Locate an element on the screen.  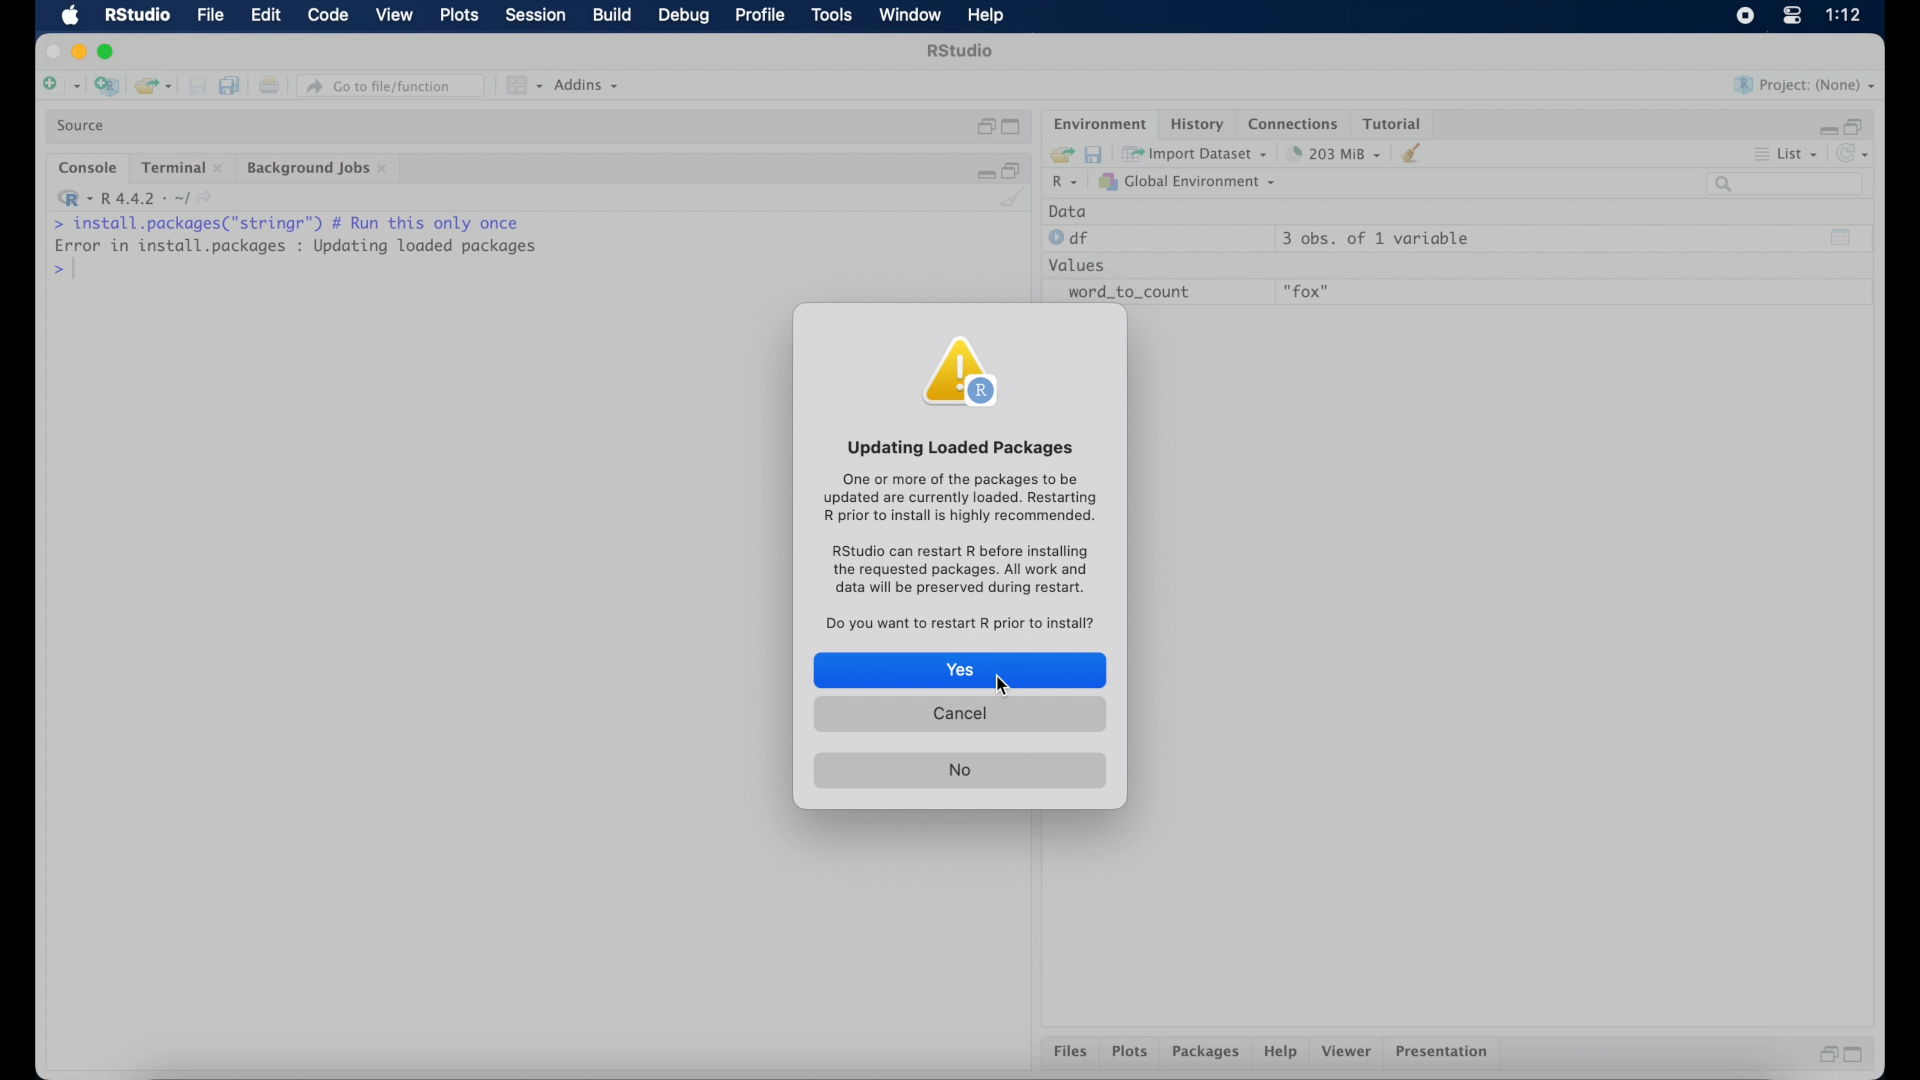
session is located at coordinates (534, 16).